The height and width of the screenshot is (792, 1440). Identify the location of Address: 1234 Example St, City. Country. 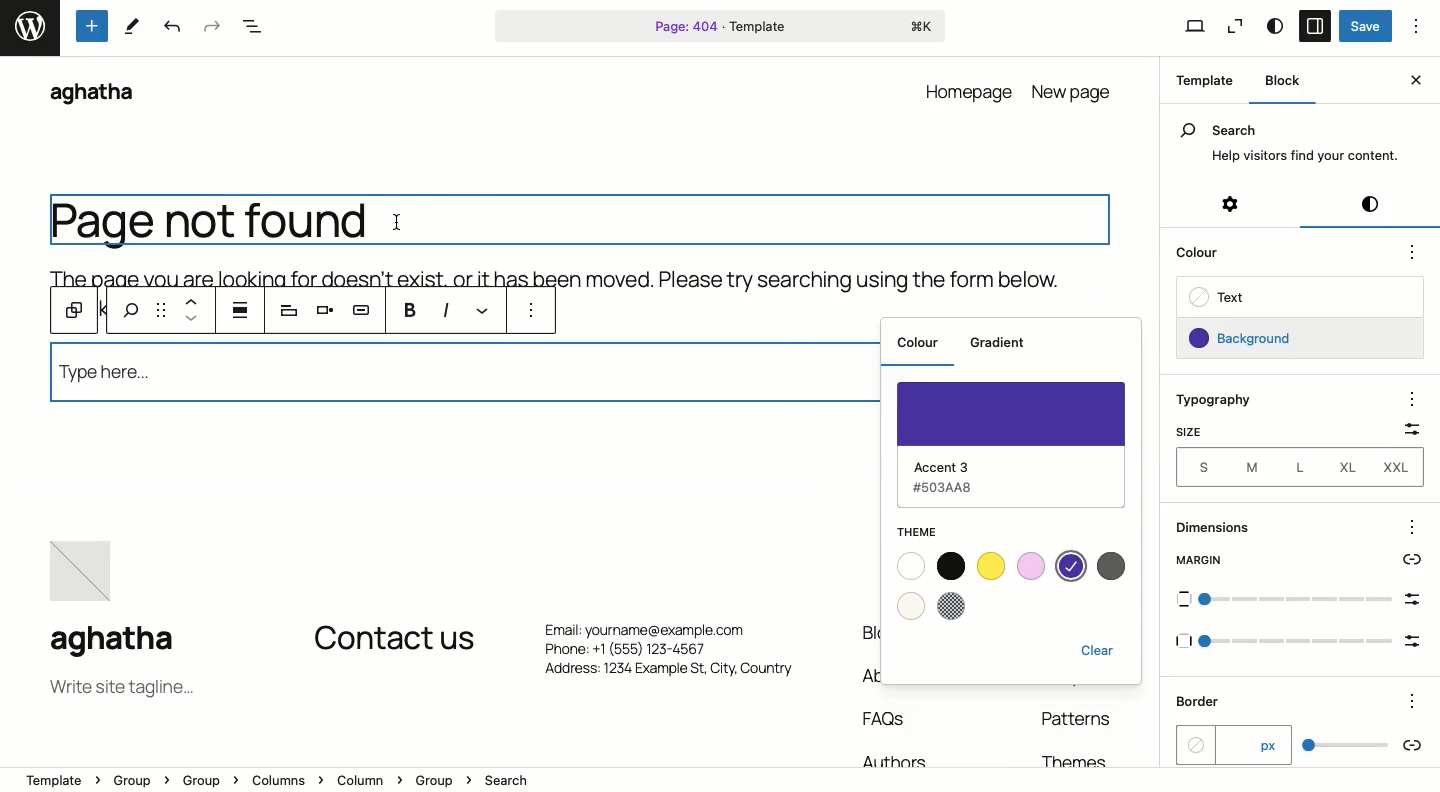
(667, 674).